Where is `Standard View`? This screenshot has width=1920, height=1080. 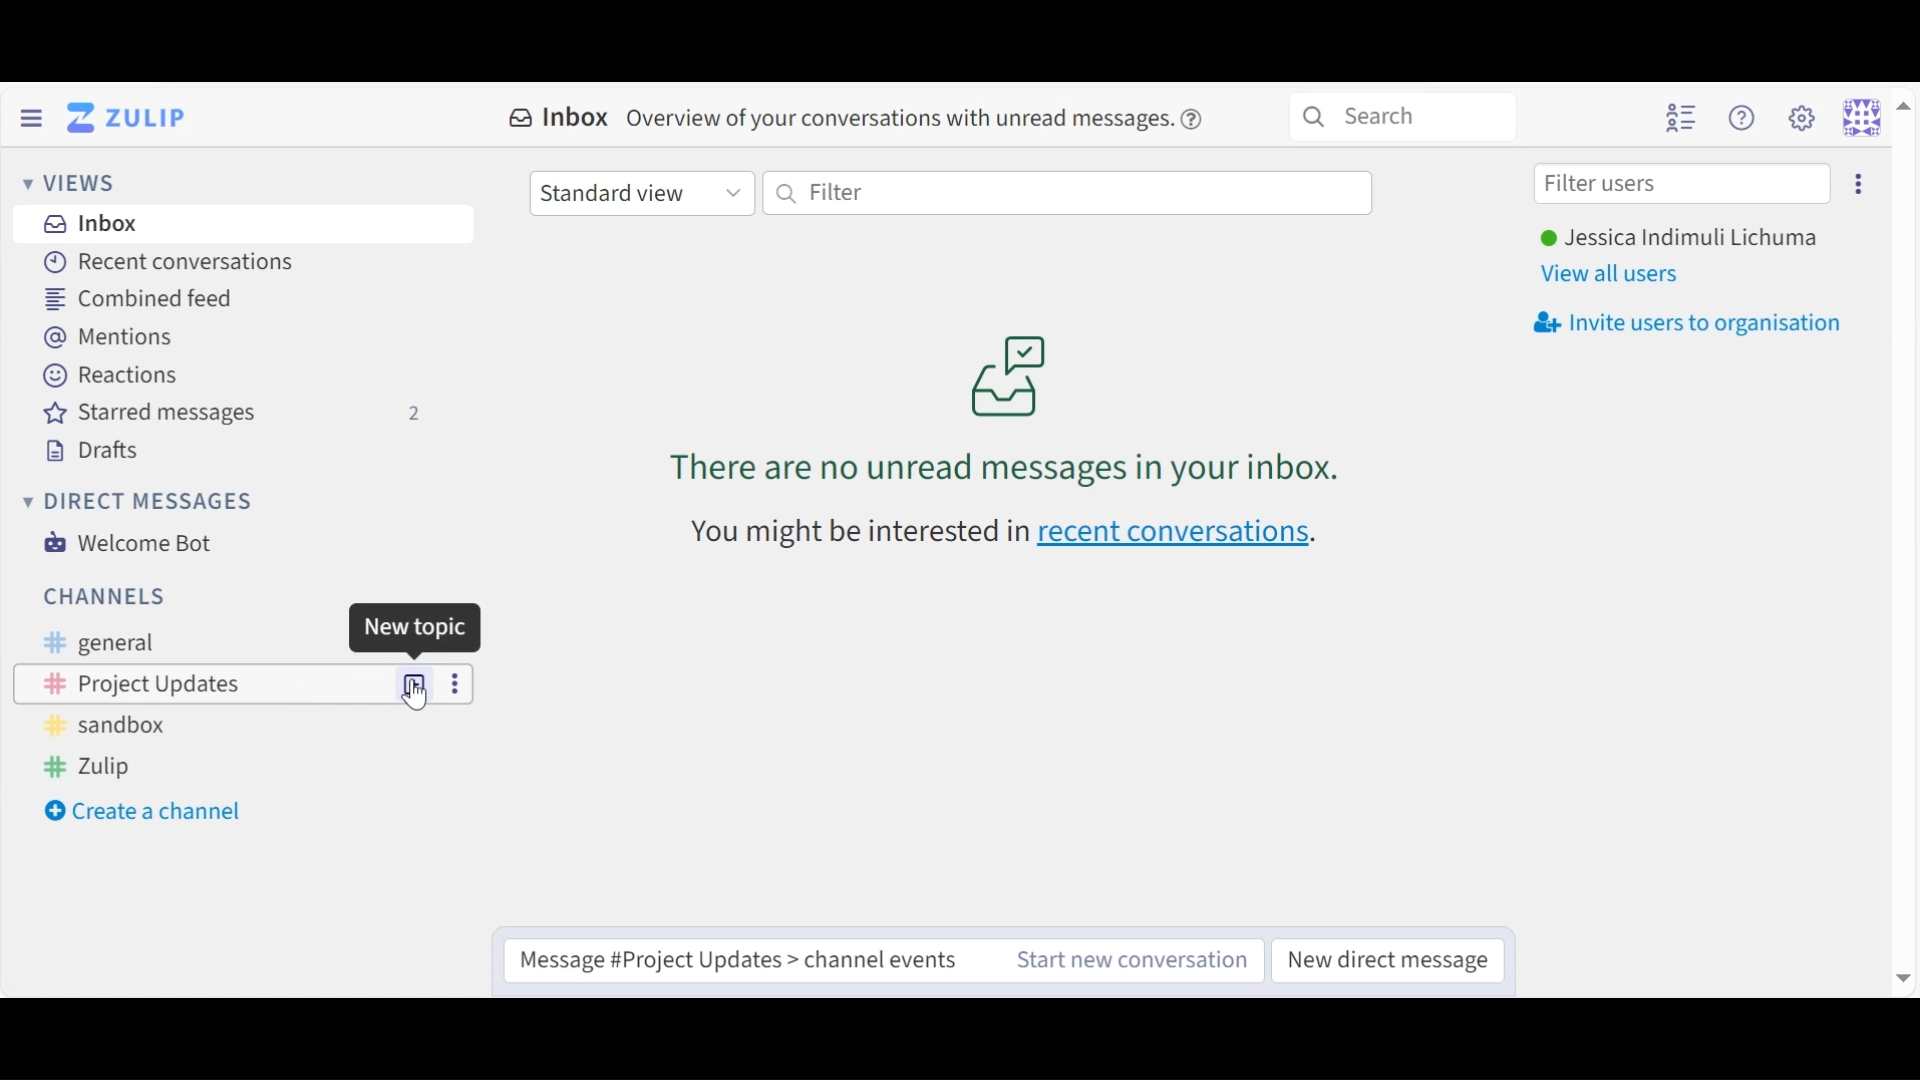 Standard View is located at coordinates (640, 195).